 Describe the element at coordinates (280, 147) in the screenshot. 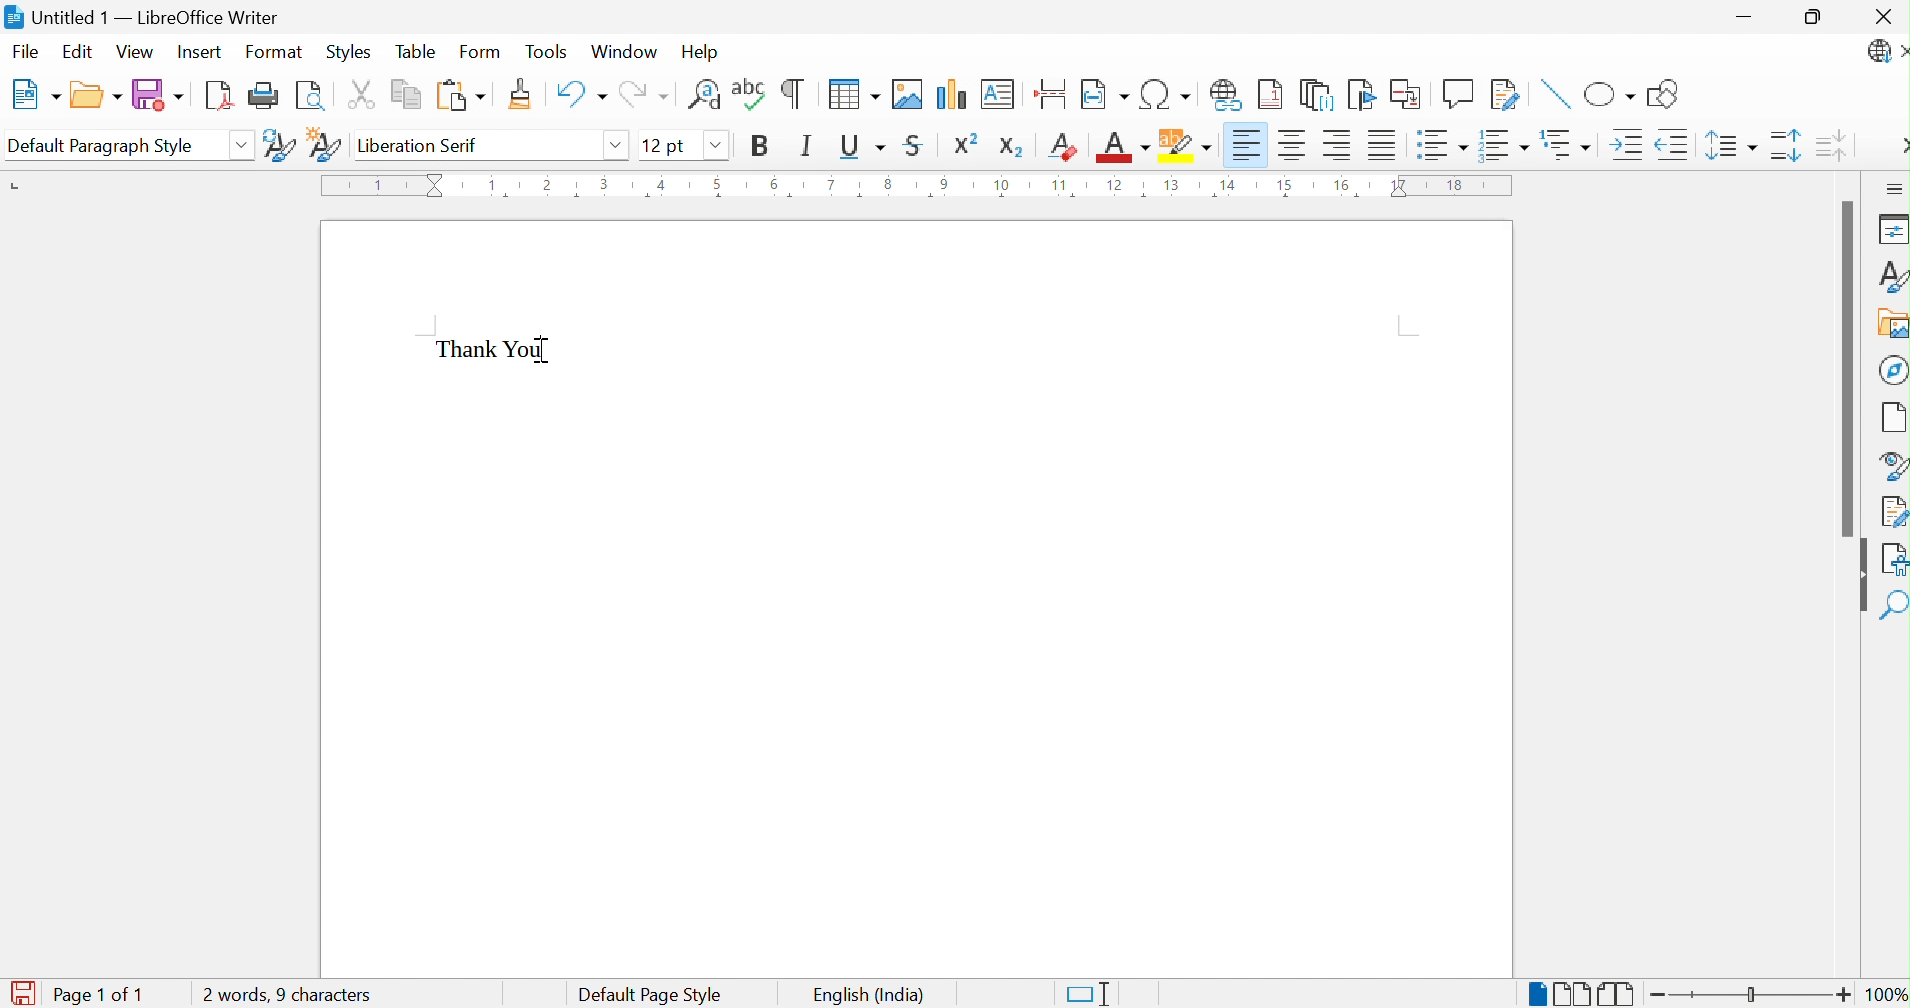

I see `Update Selected Style` at that location.